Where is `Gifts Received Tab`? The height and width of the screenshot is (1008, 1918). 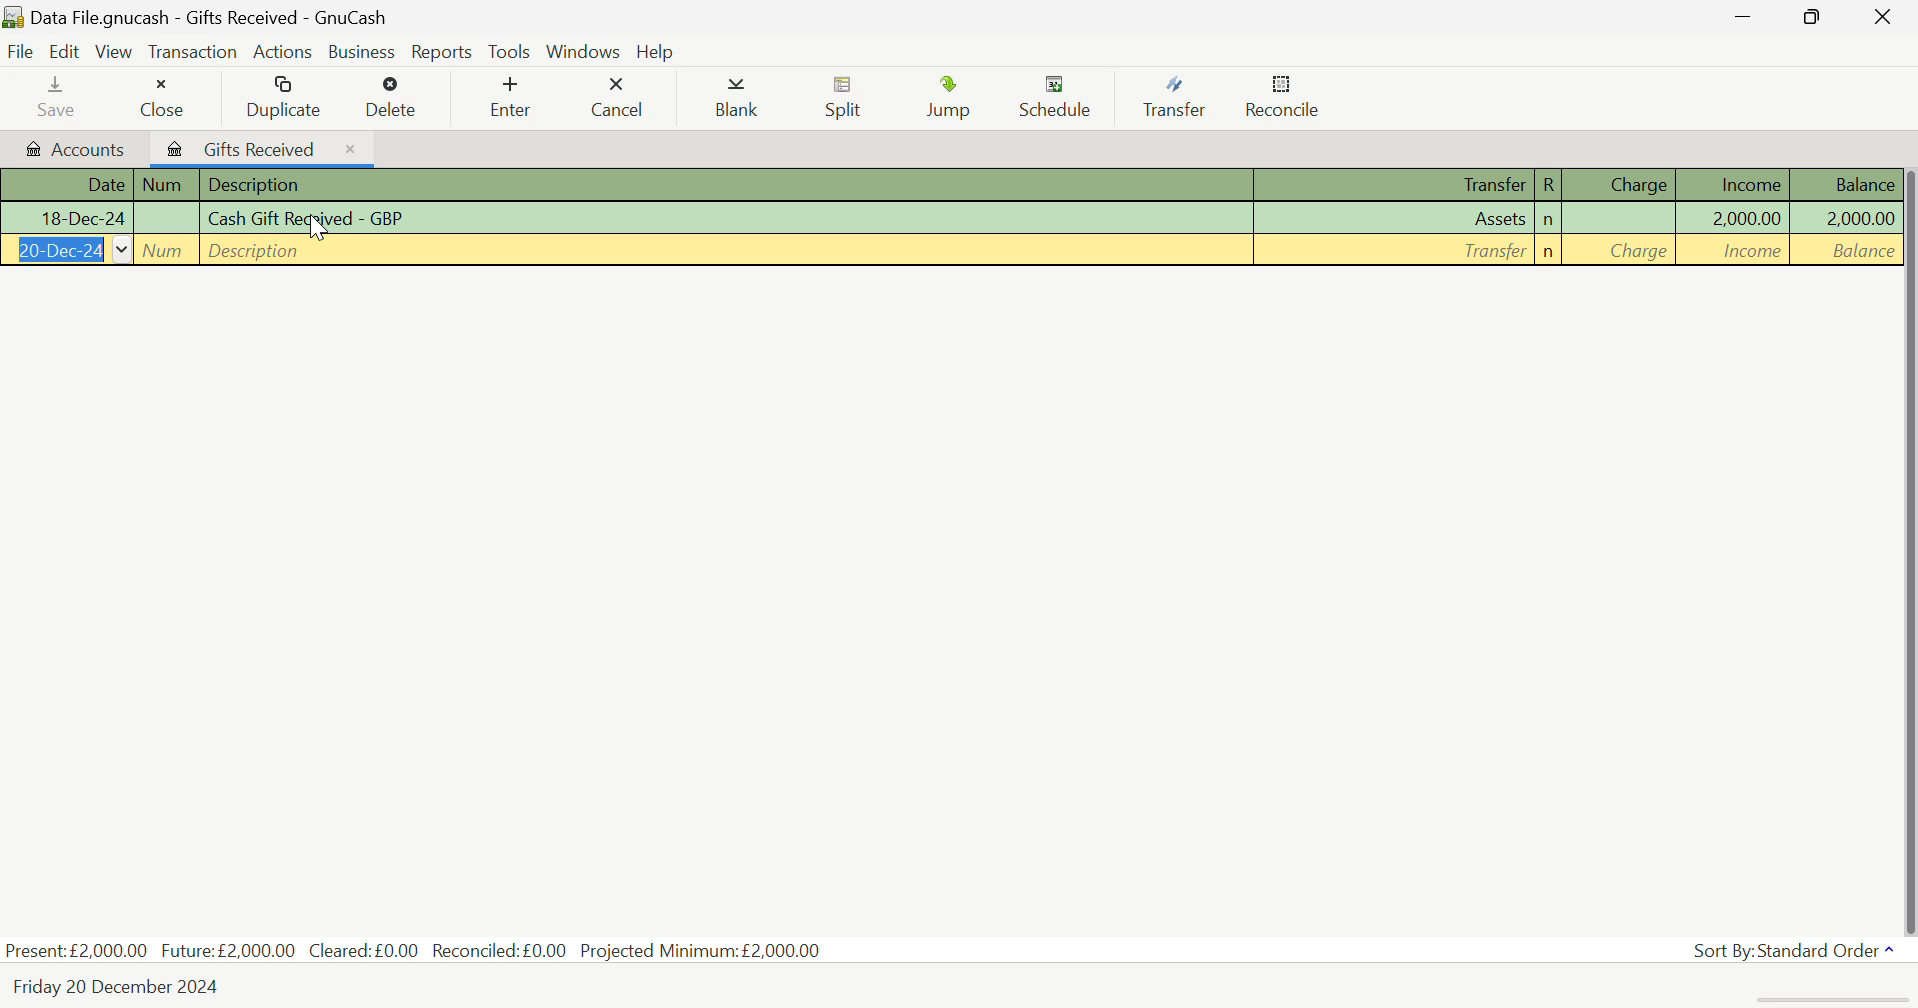 Gifts Received Tab is located at coordinates (264, 146).